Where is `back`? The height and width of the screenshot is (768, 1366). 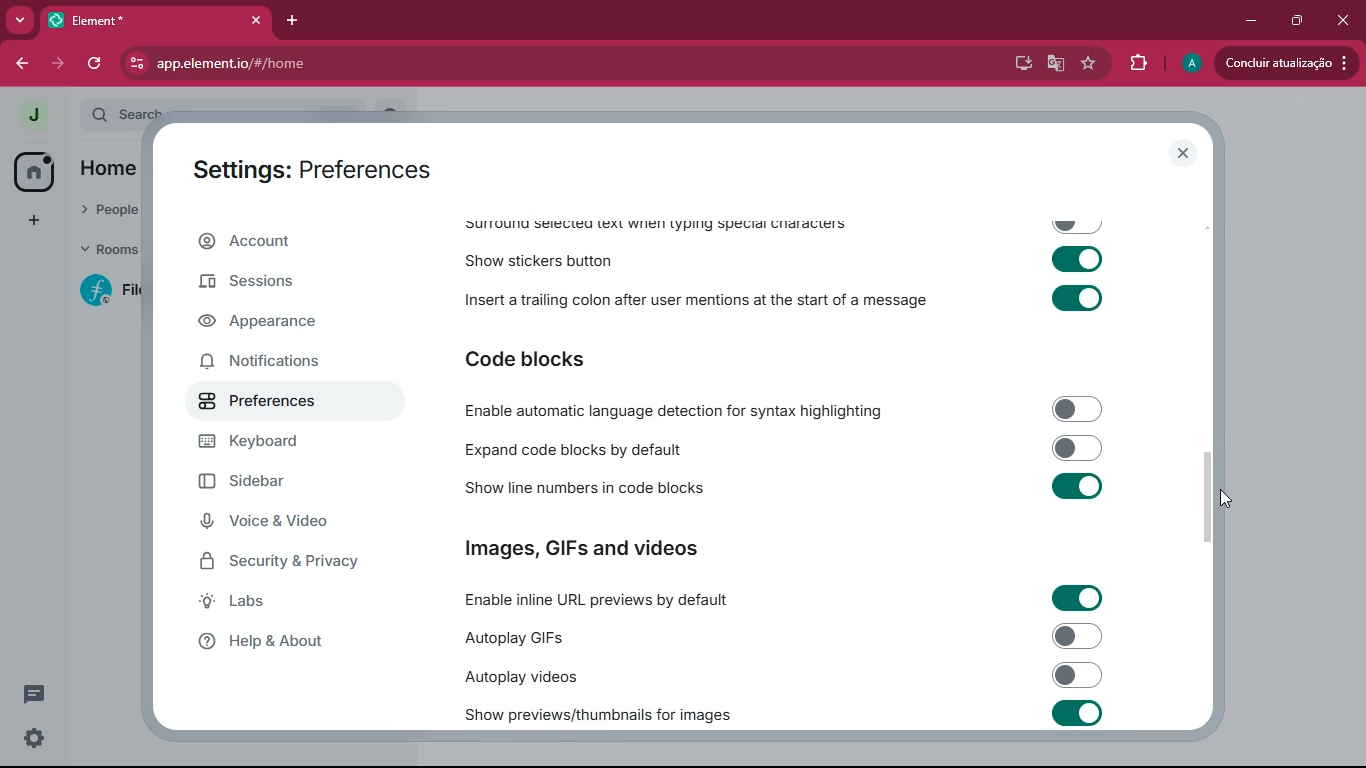
back is located at coordinates (21, 65).